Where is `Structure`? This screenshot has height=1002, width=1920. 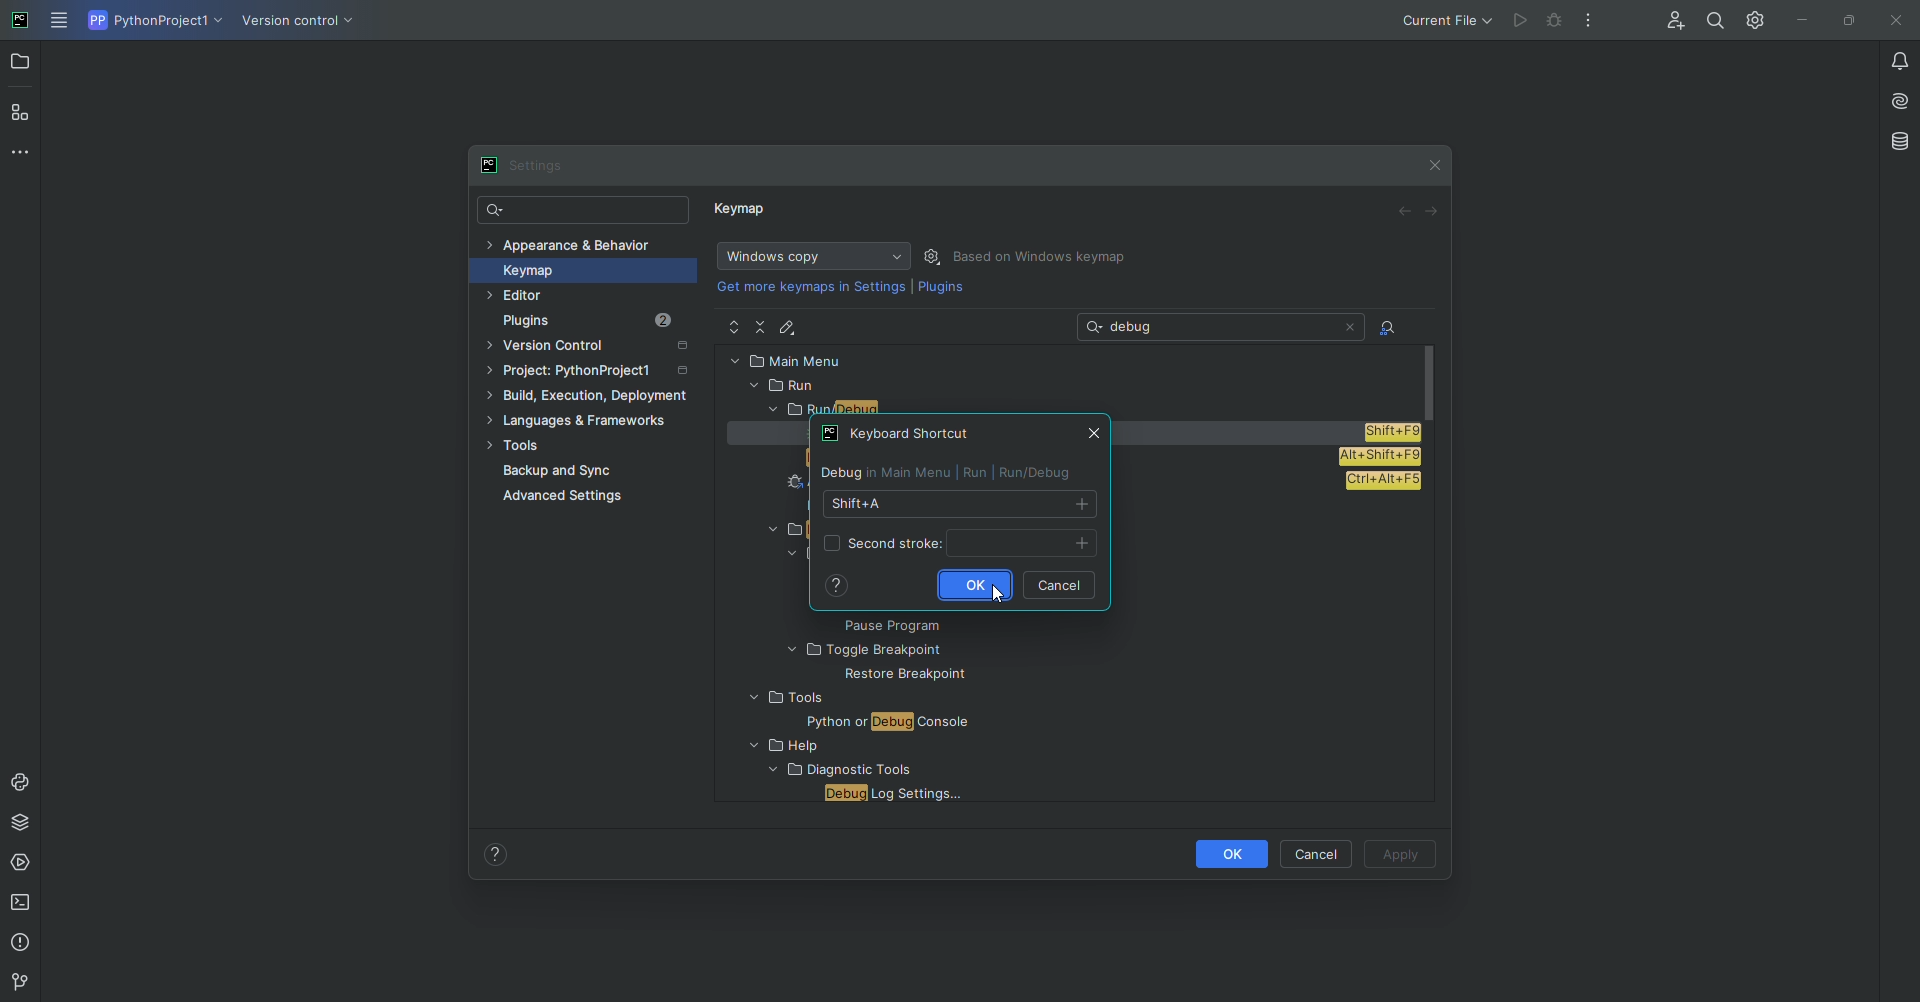 Structure is located at coordinates (22, 111).